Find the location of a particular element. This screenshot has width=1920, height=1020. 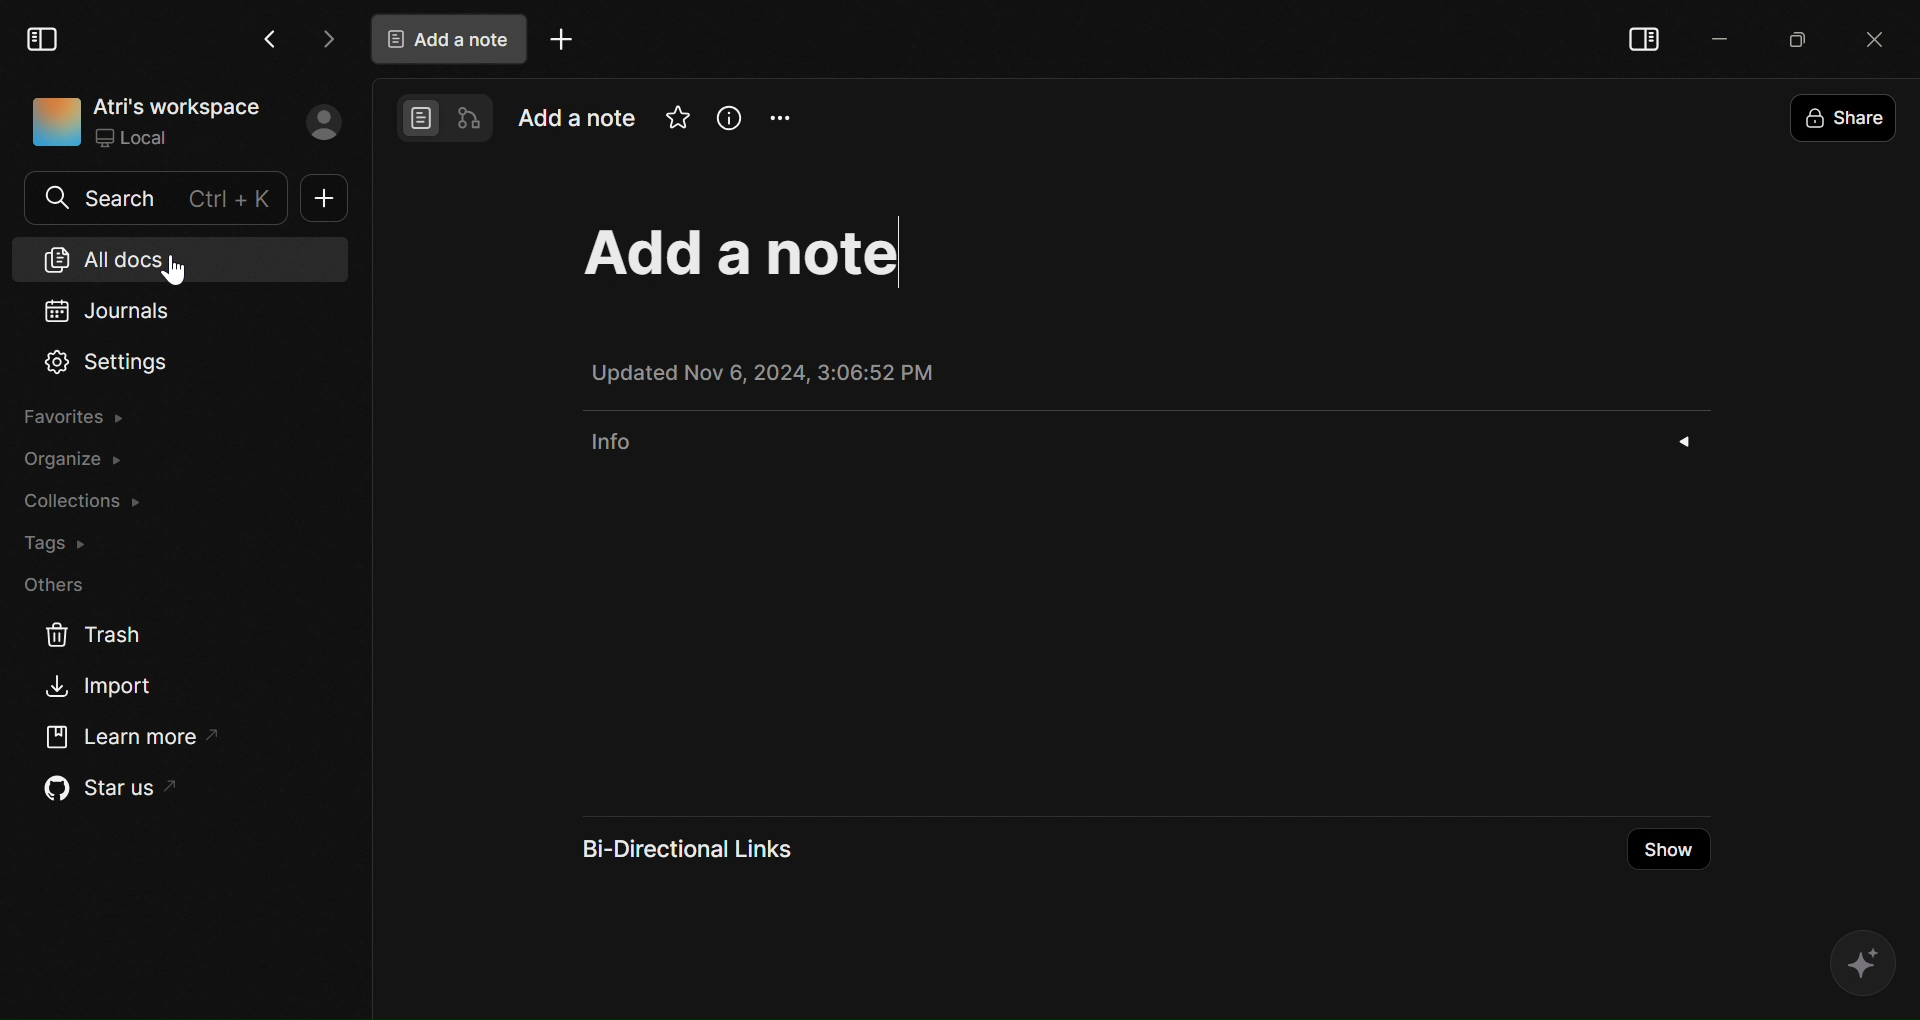

Go forward is located at coordinates (324, 38).